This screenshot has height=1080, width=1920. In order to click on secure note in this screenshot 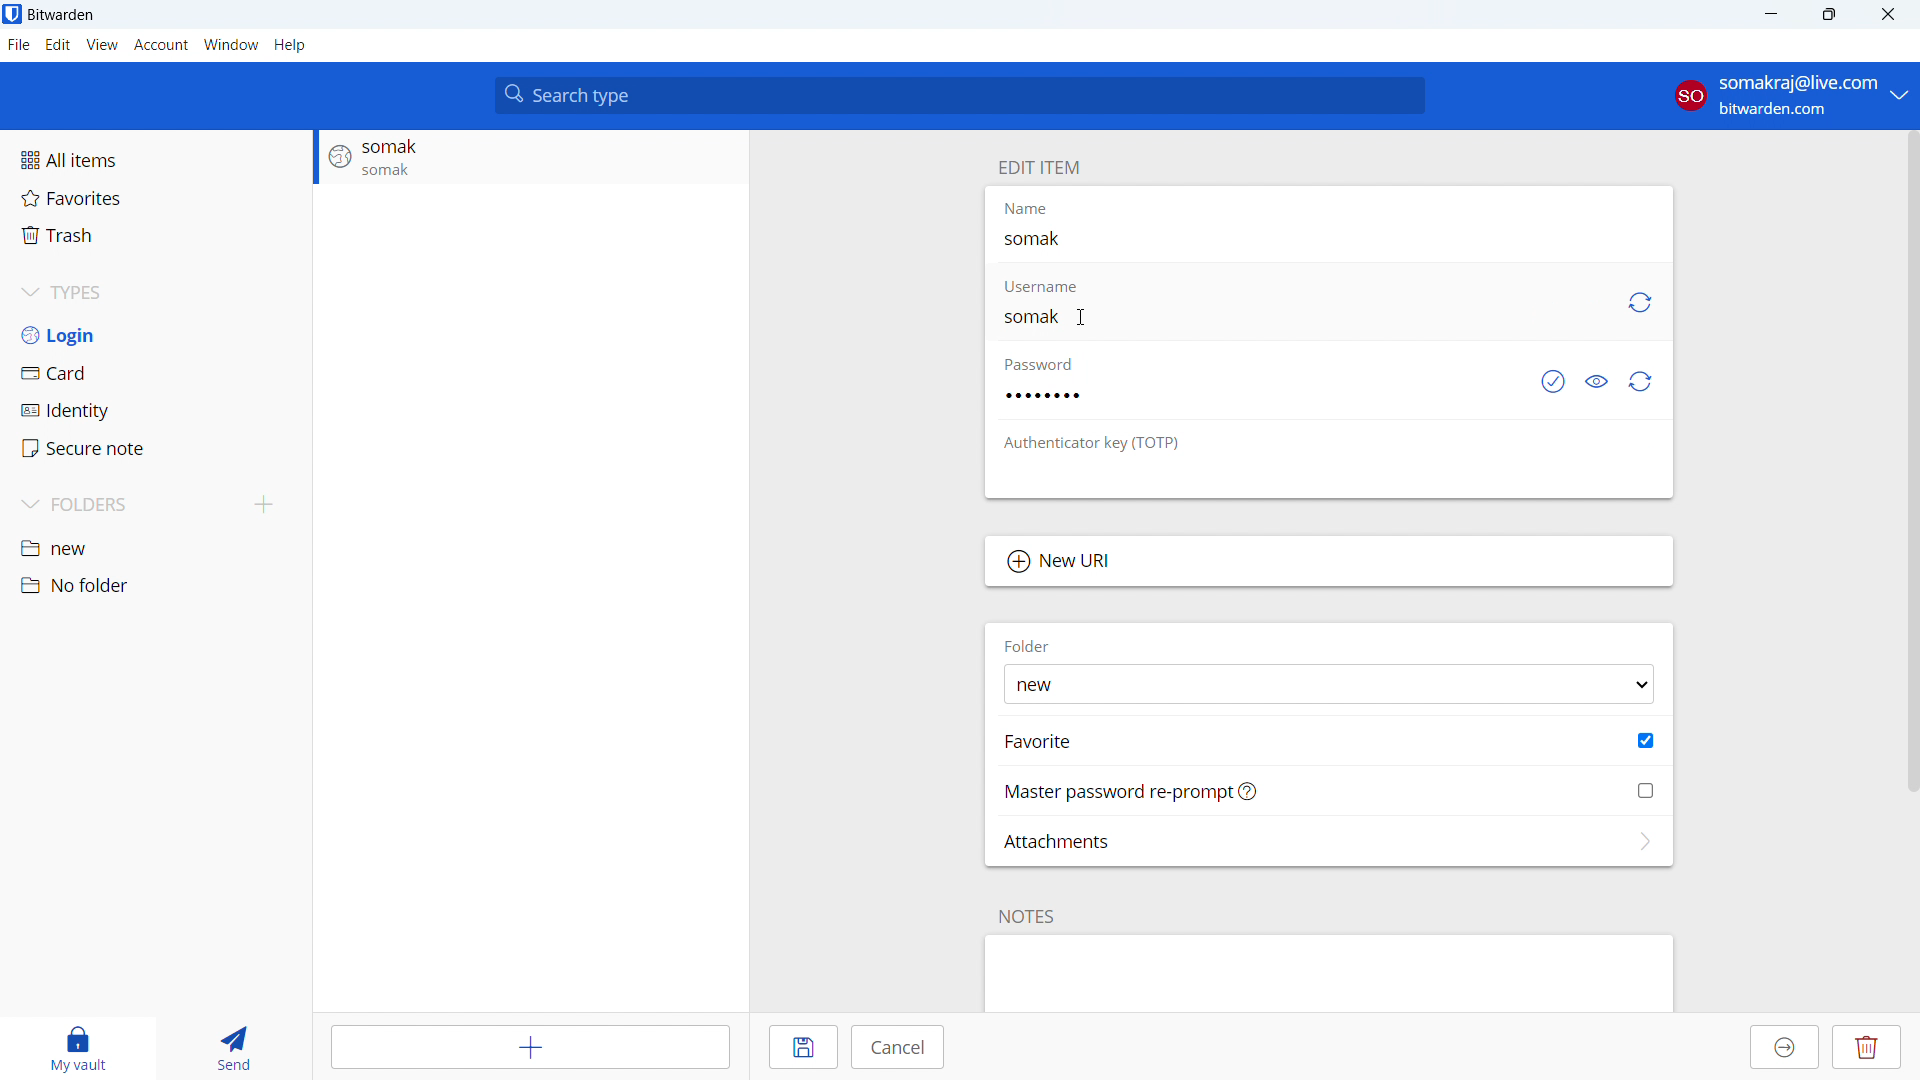, I will do `click(157, 448)`.